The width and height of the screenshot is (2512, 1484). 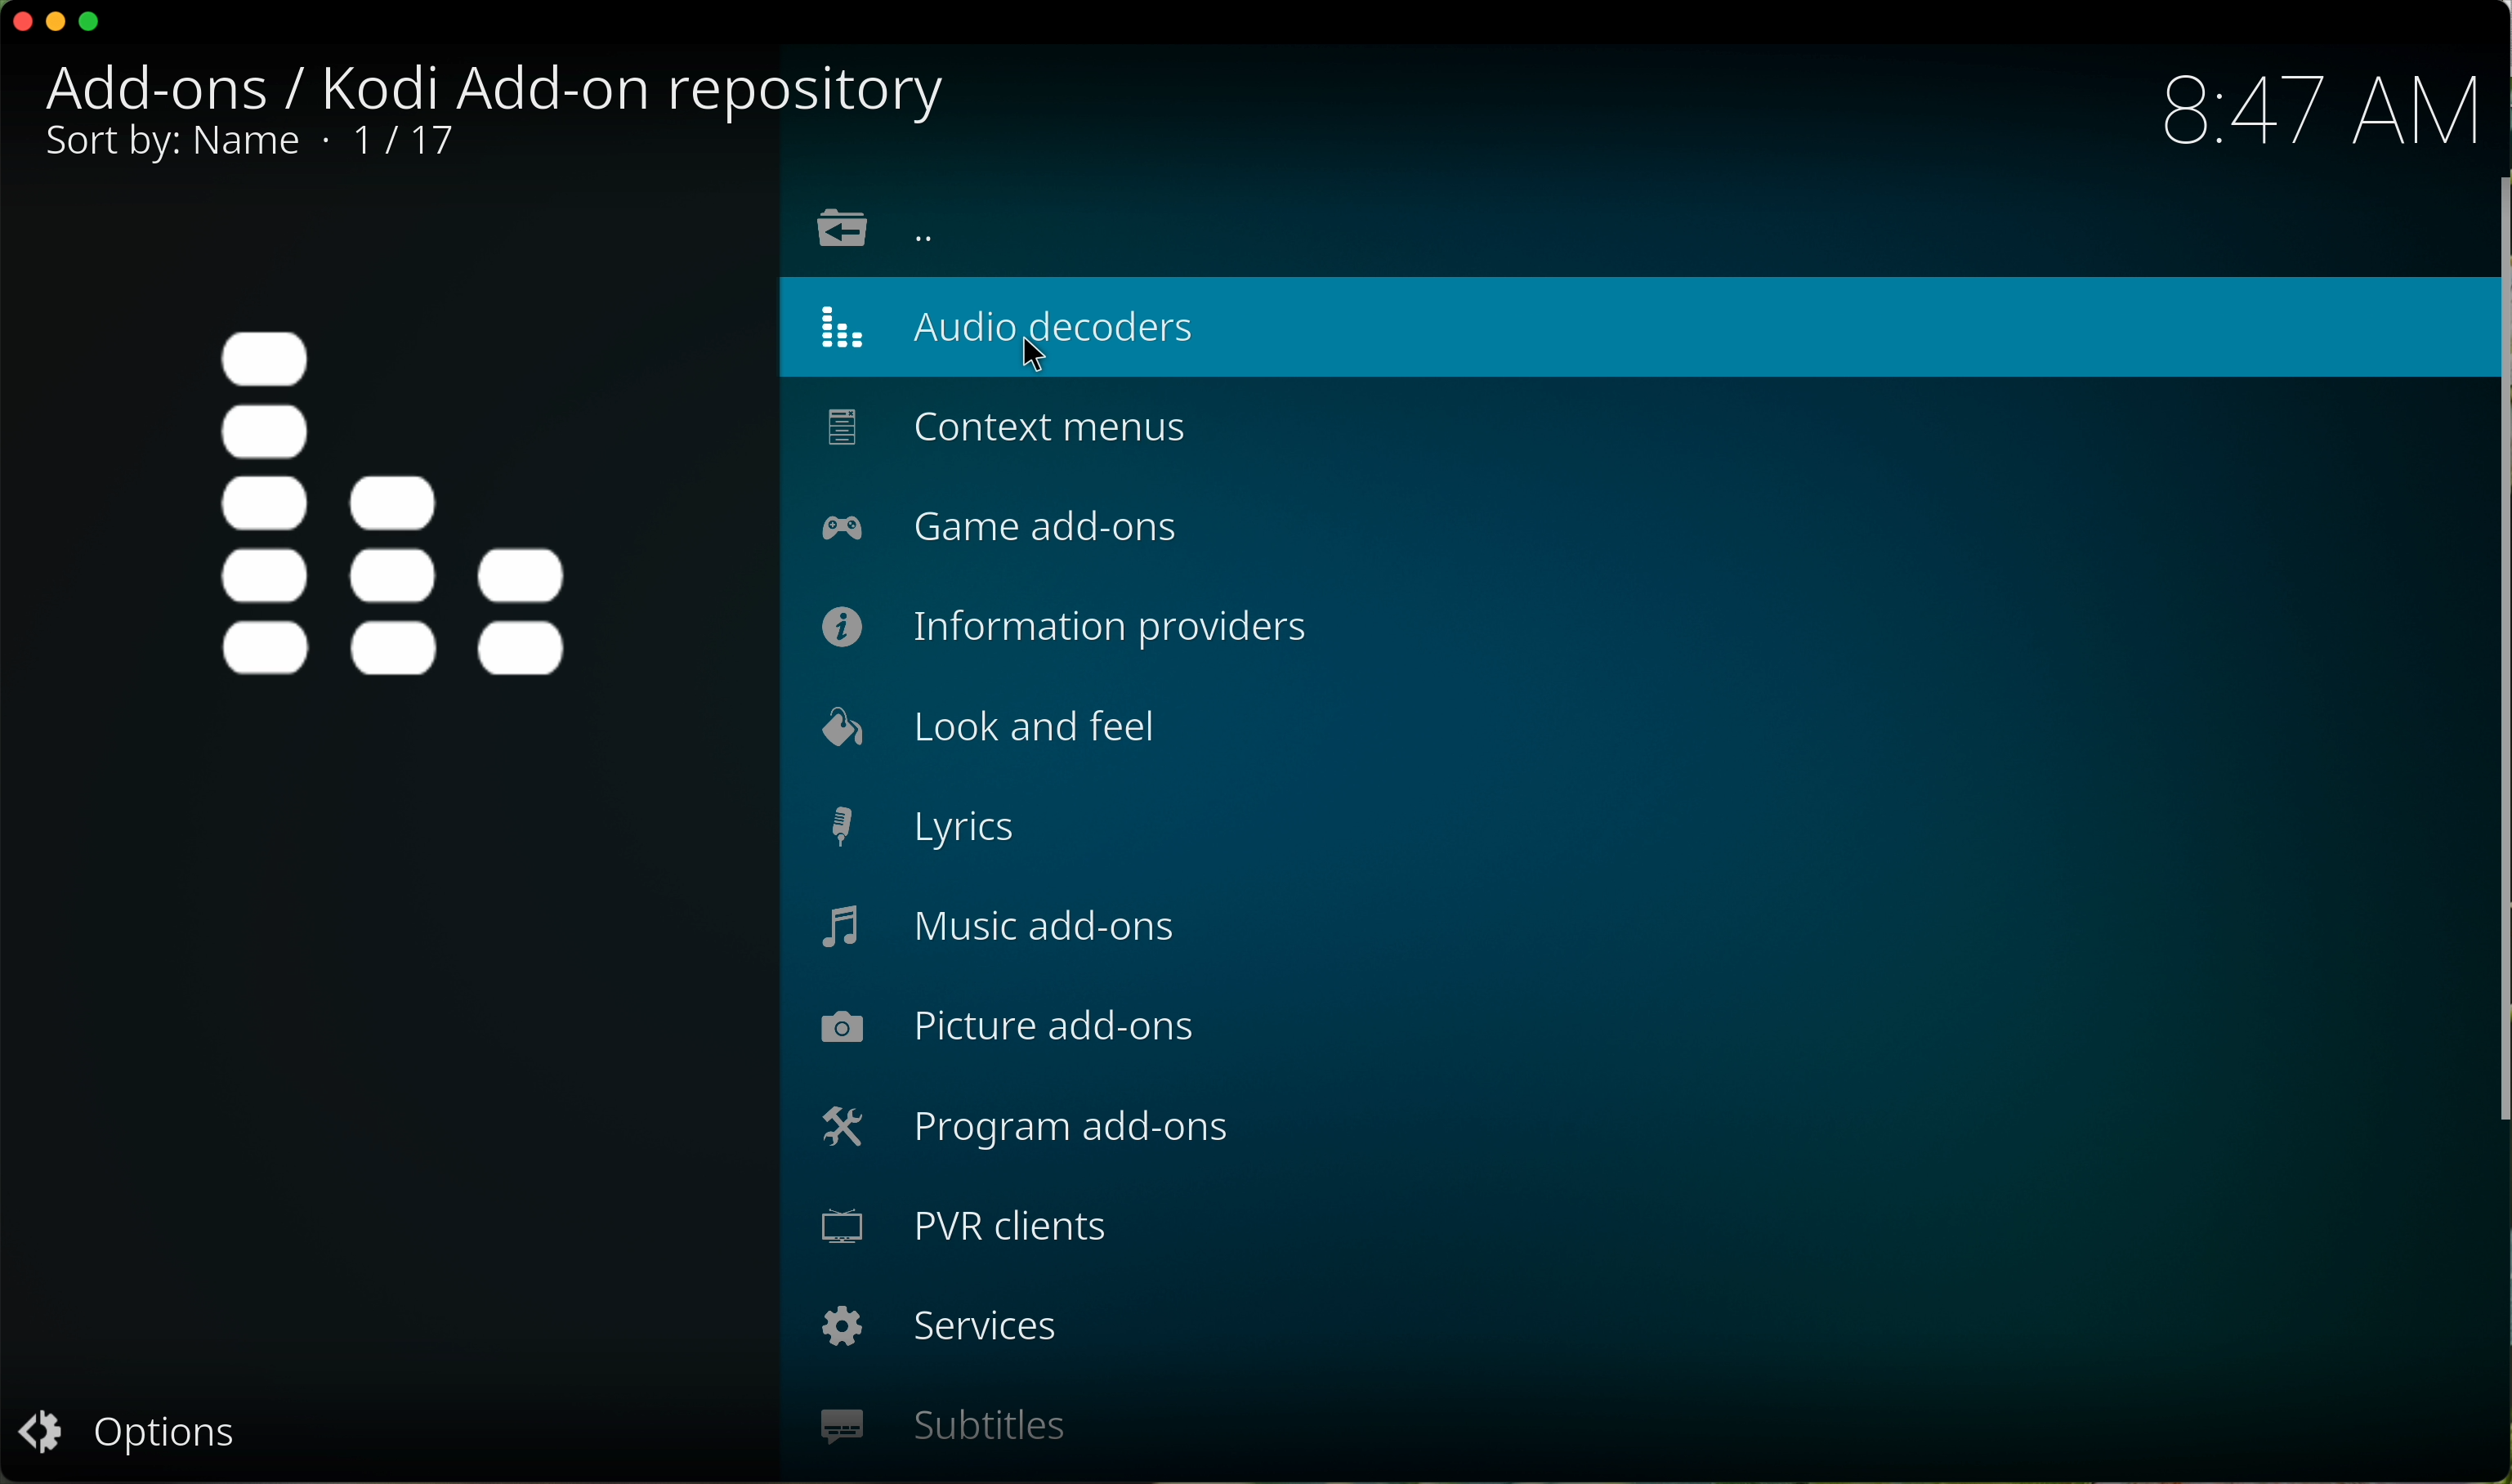 What do you see at coordinates (1001, 930) in the screenshot?
I see `music add-ons` at bounding box center [1001, 930].